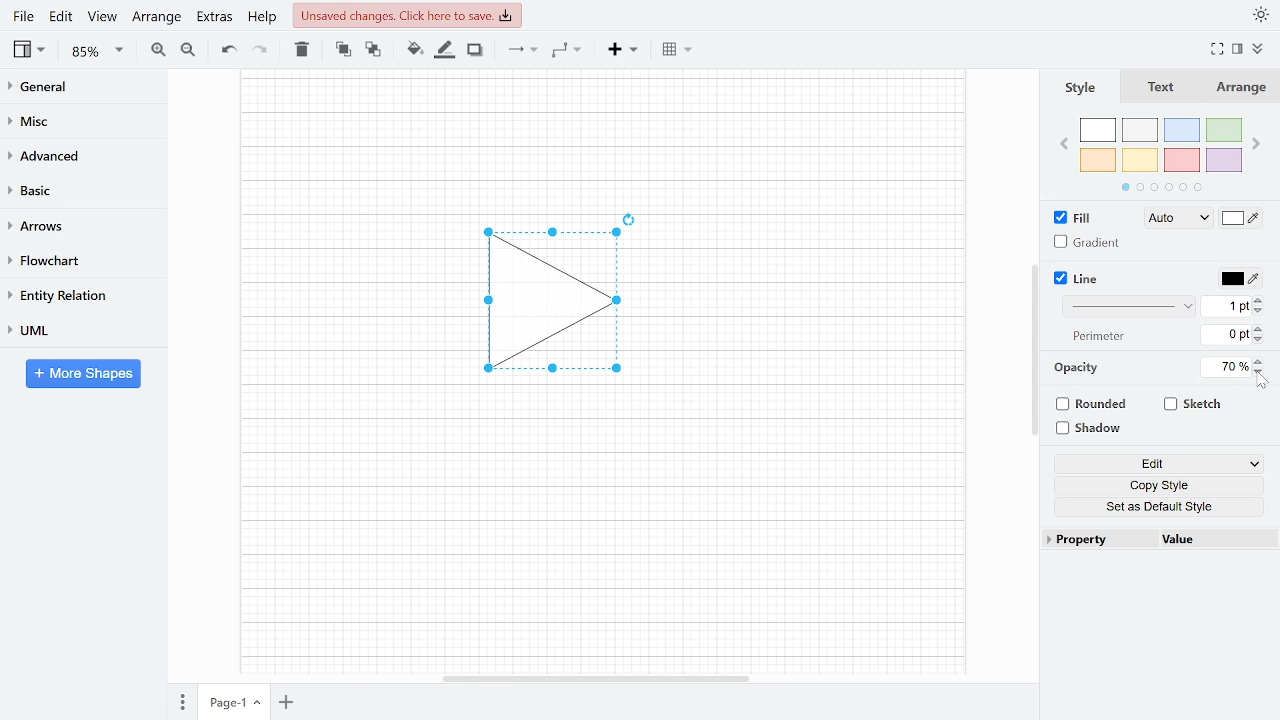 This screenshot has height=720, width=1280. What do you see at coordinates (522, 49) in the screenshot?
I see `Connection` at bounding box center [522, 49].